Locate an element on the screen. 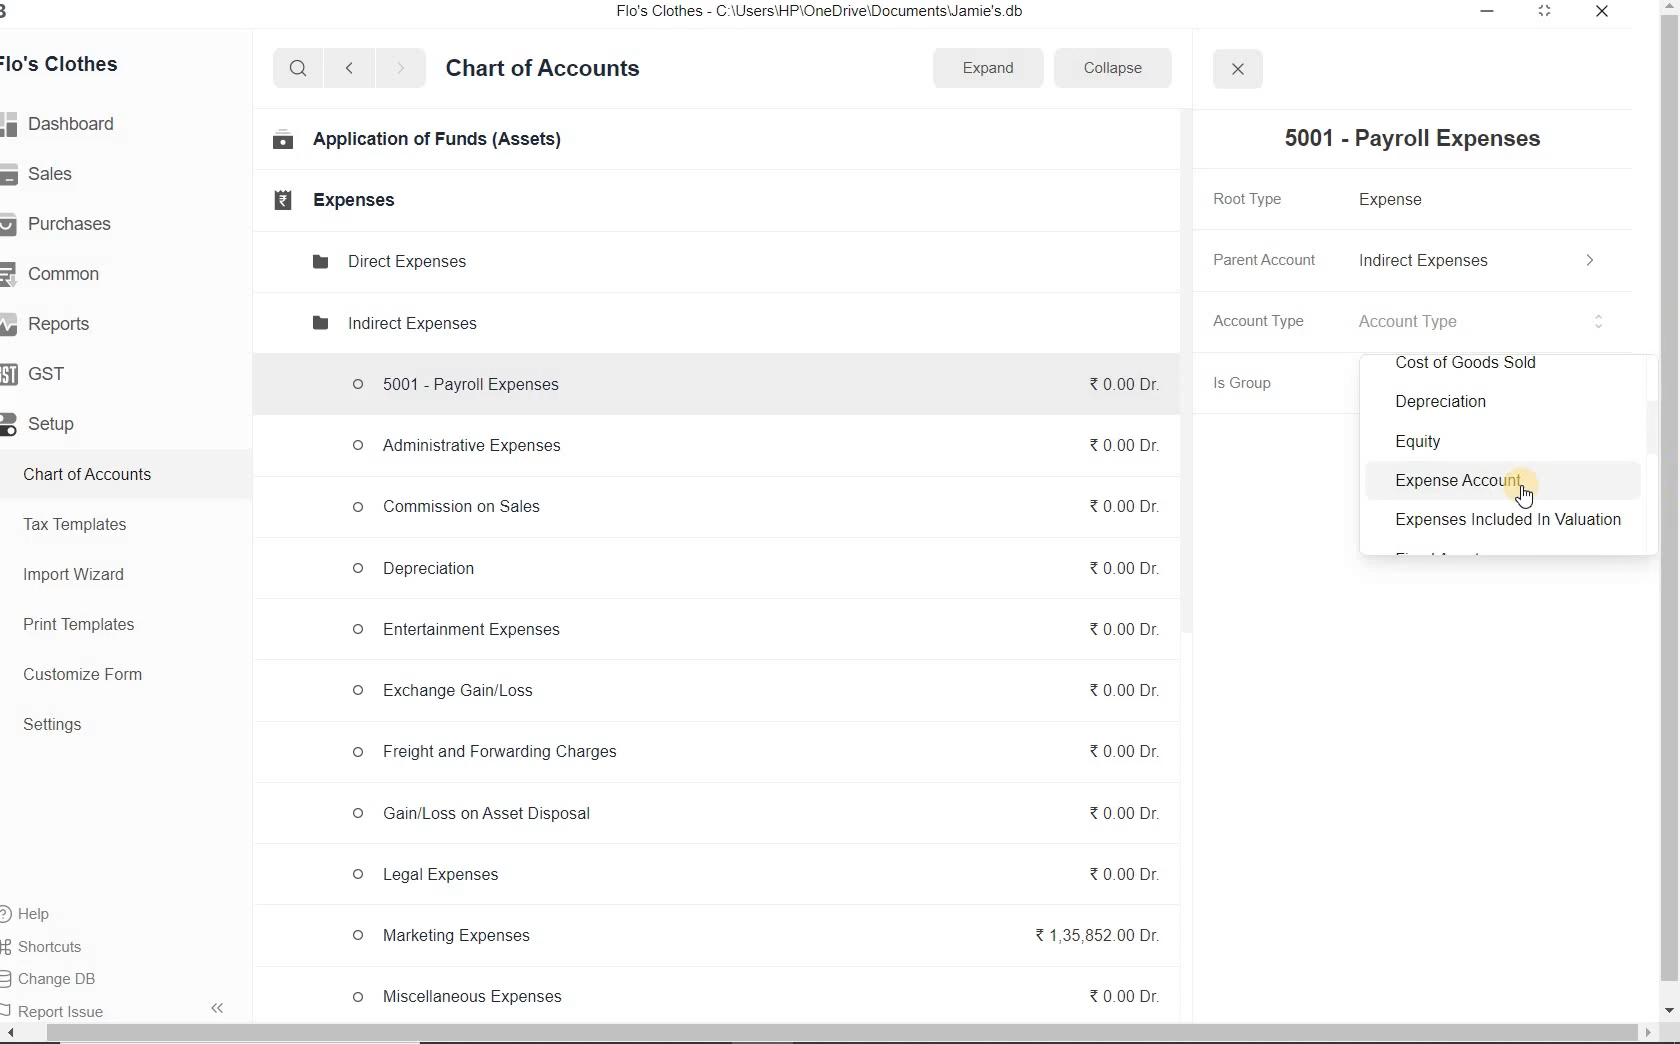   Change DB is located at coordinates (71, 976).